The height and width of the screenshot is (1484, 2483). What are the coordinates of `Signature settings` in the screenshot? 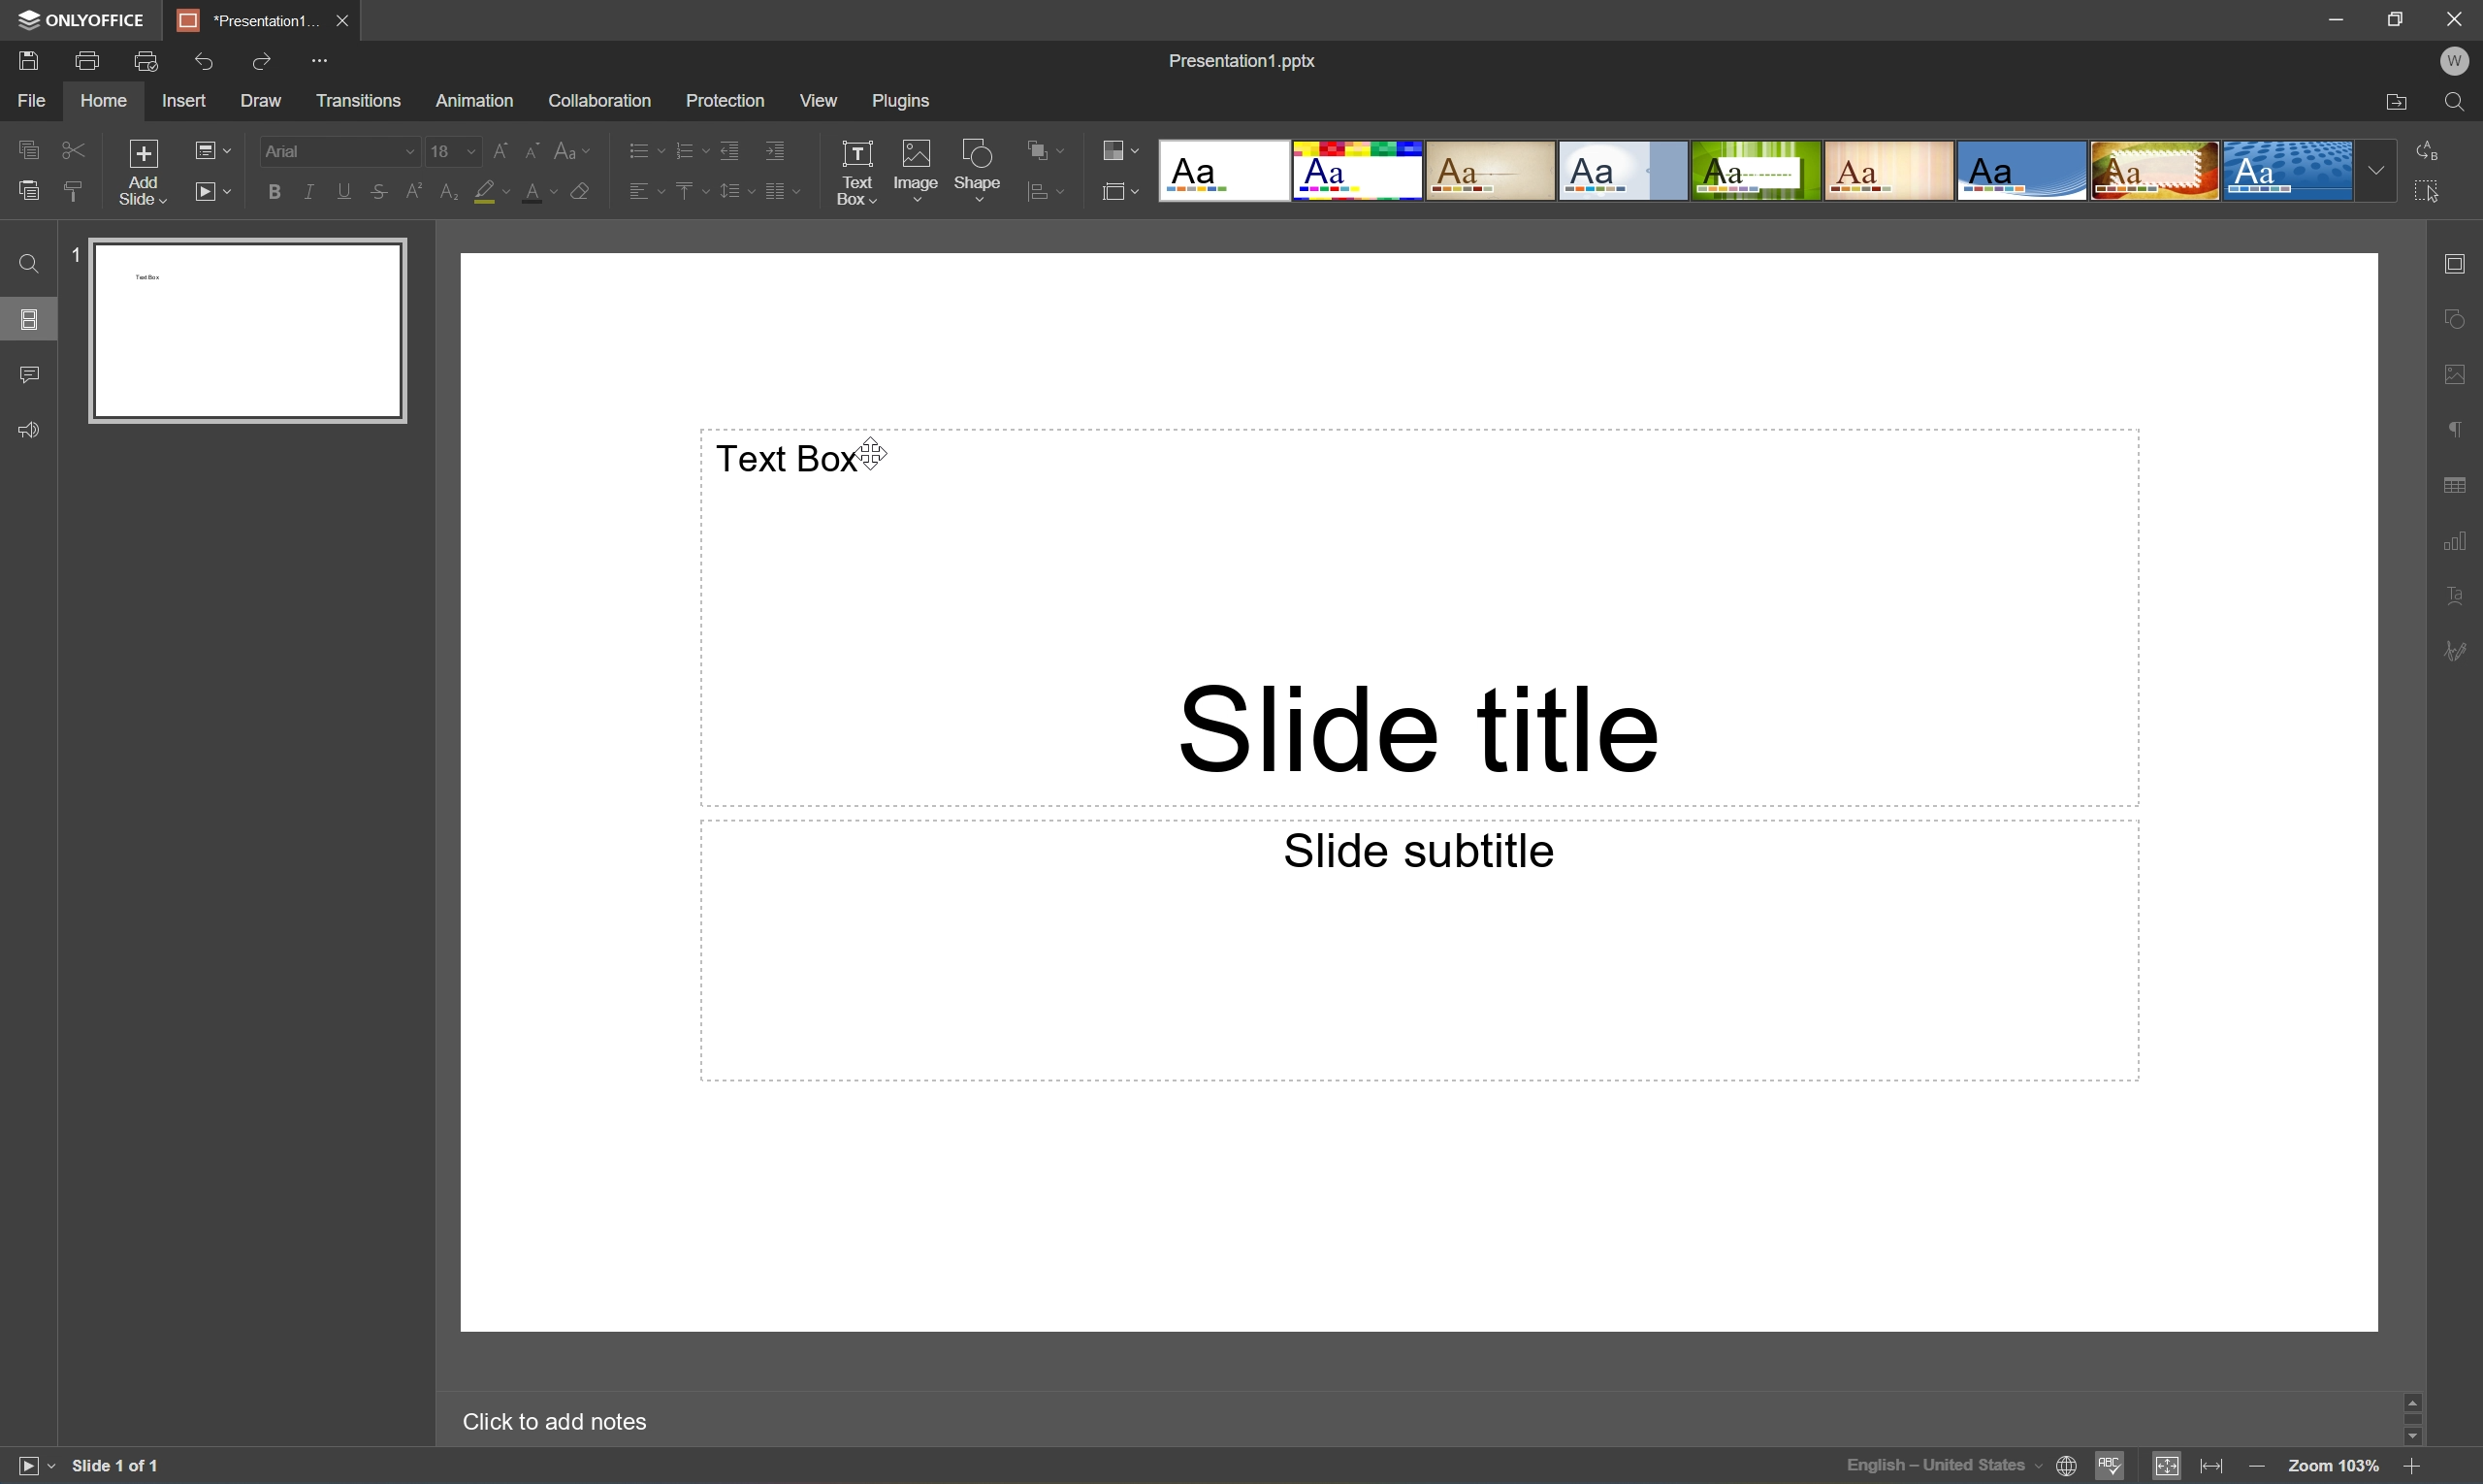 It's located at (2461, 649).